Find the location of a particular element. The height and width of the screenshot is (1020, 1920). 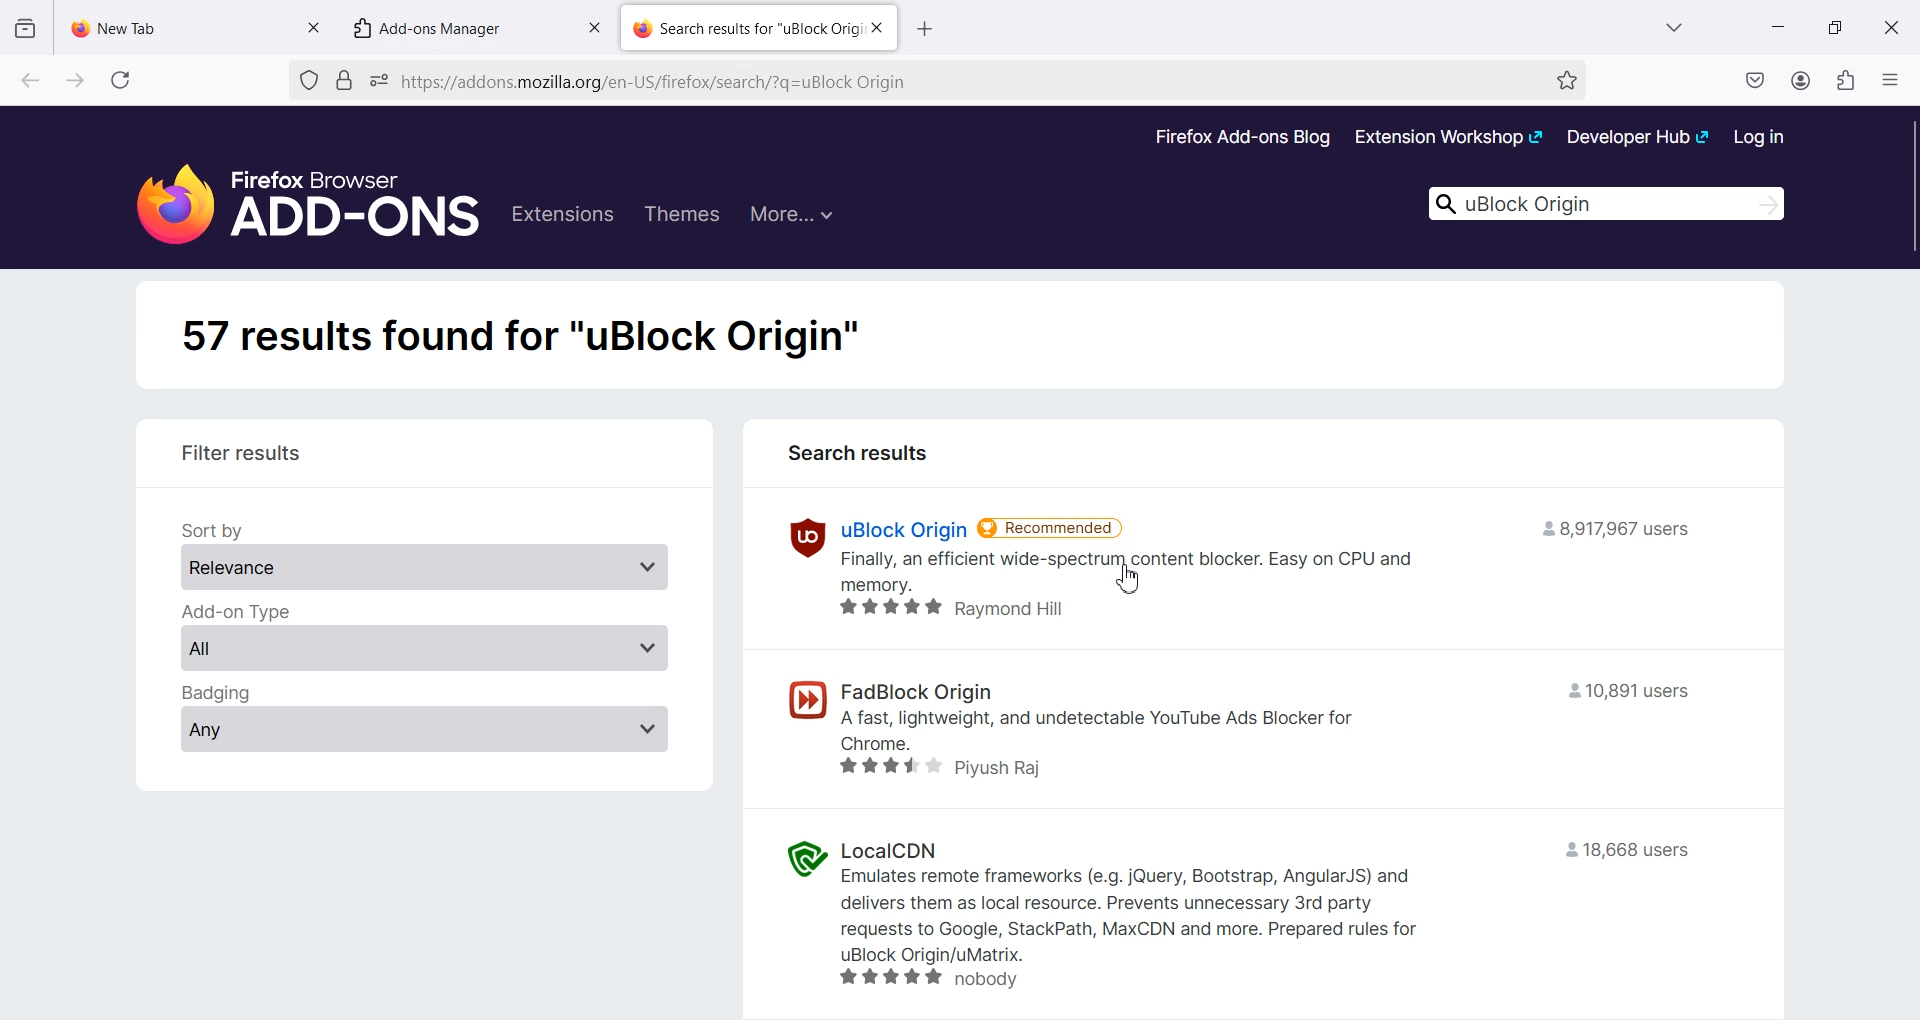

uBlock Origin is located at coordinates (900, 532).